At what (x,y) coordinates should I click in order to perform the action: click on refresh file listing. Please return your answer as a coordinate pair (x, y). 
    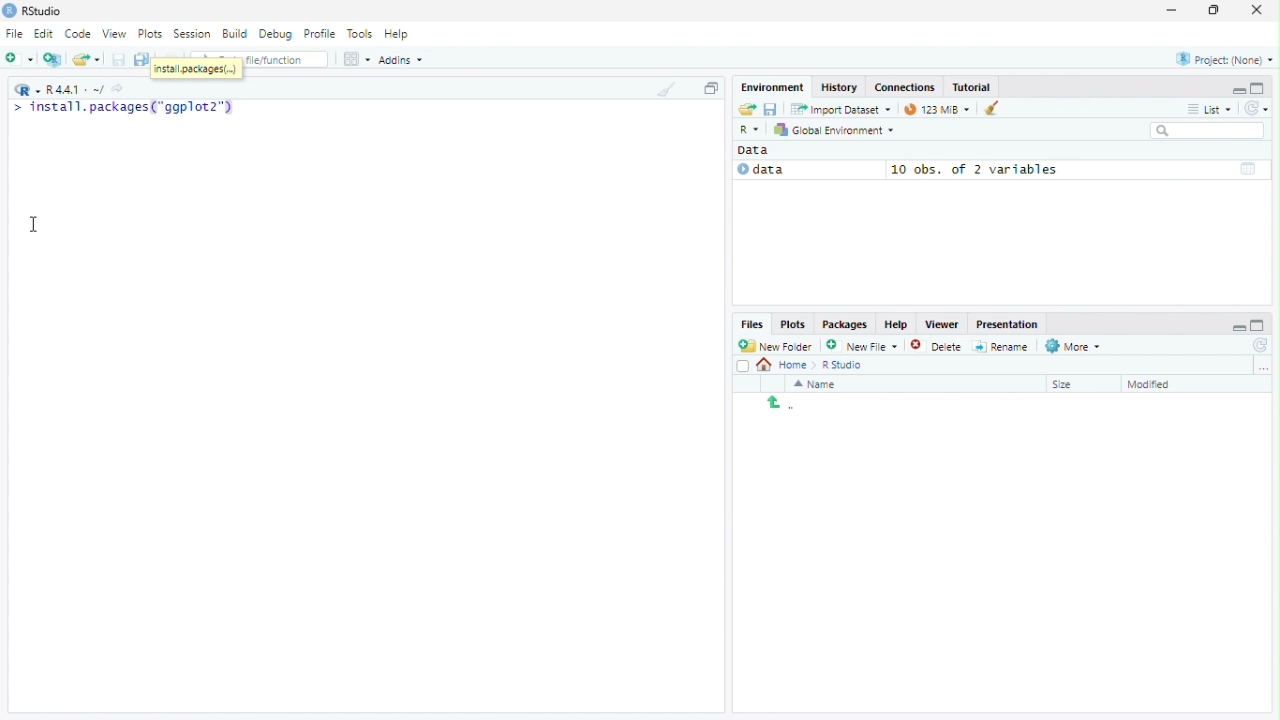
    Looking at the image, I should click on (1261, 346).